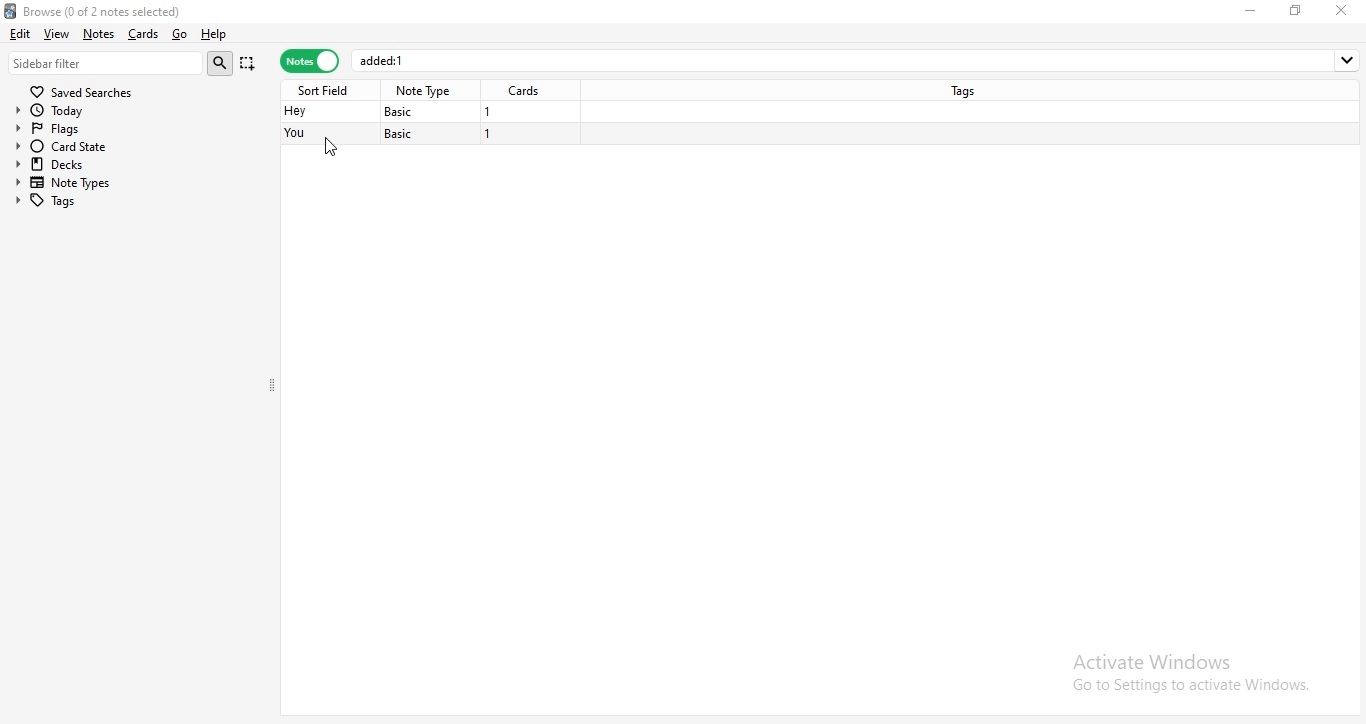 This screenshot has height=724, width=1366. Describe the element at coordinates (1254, 10) in the screenshot. I see `minimise` at that location.